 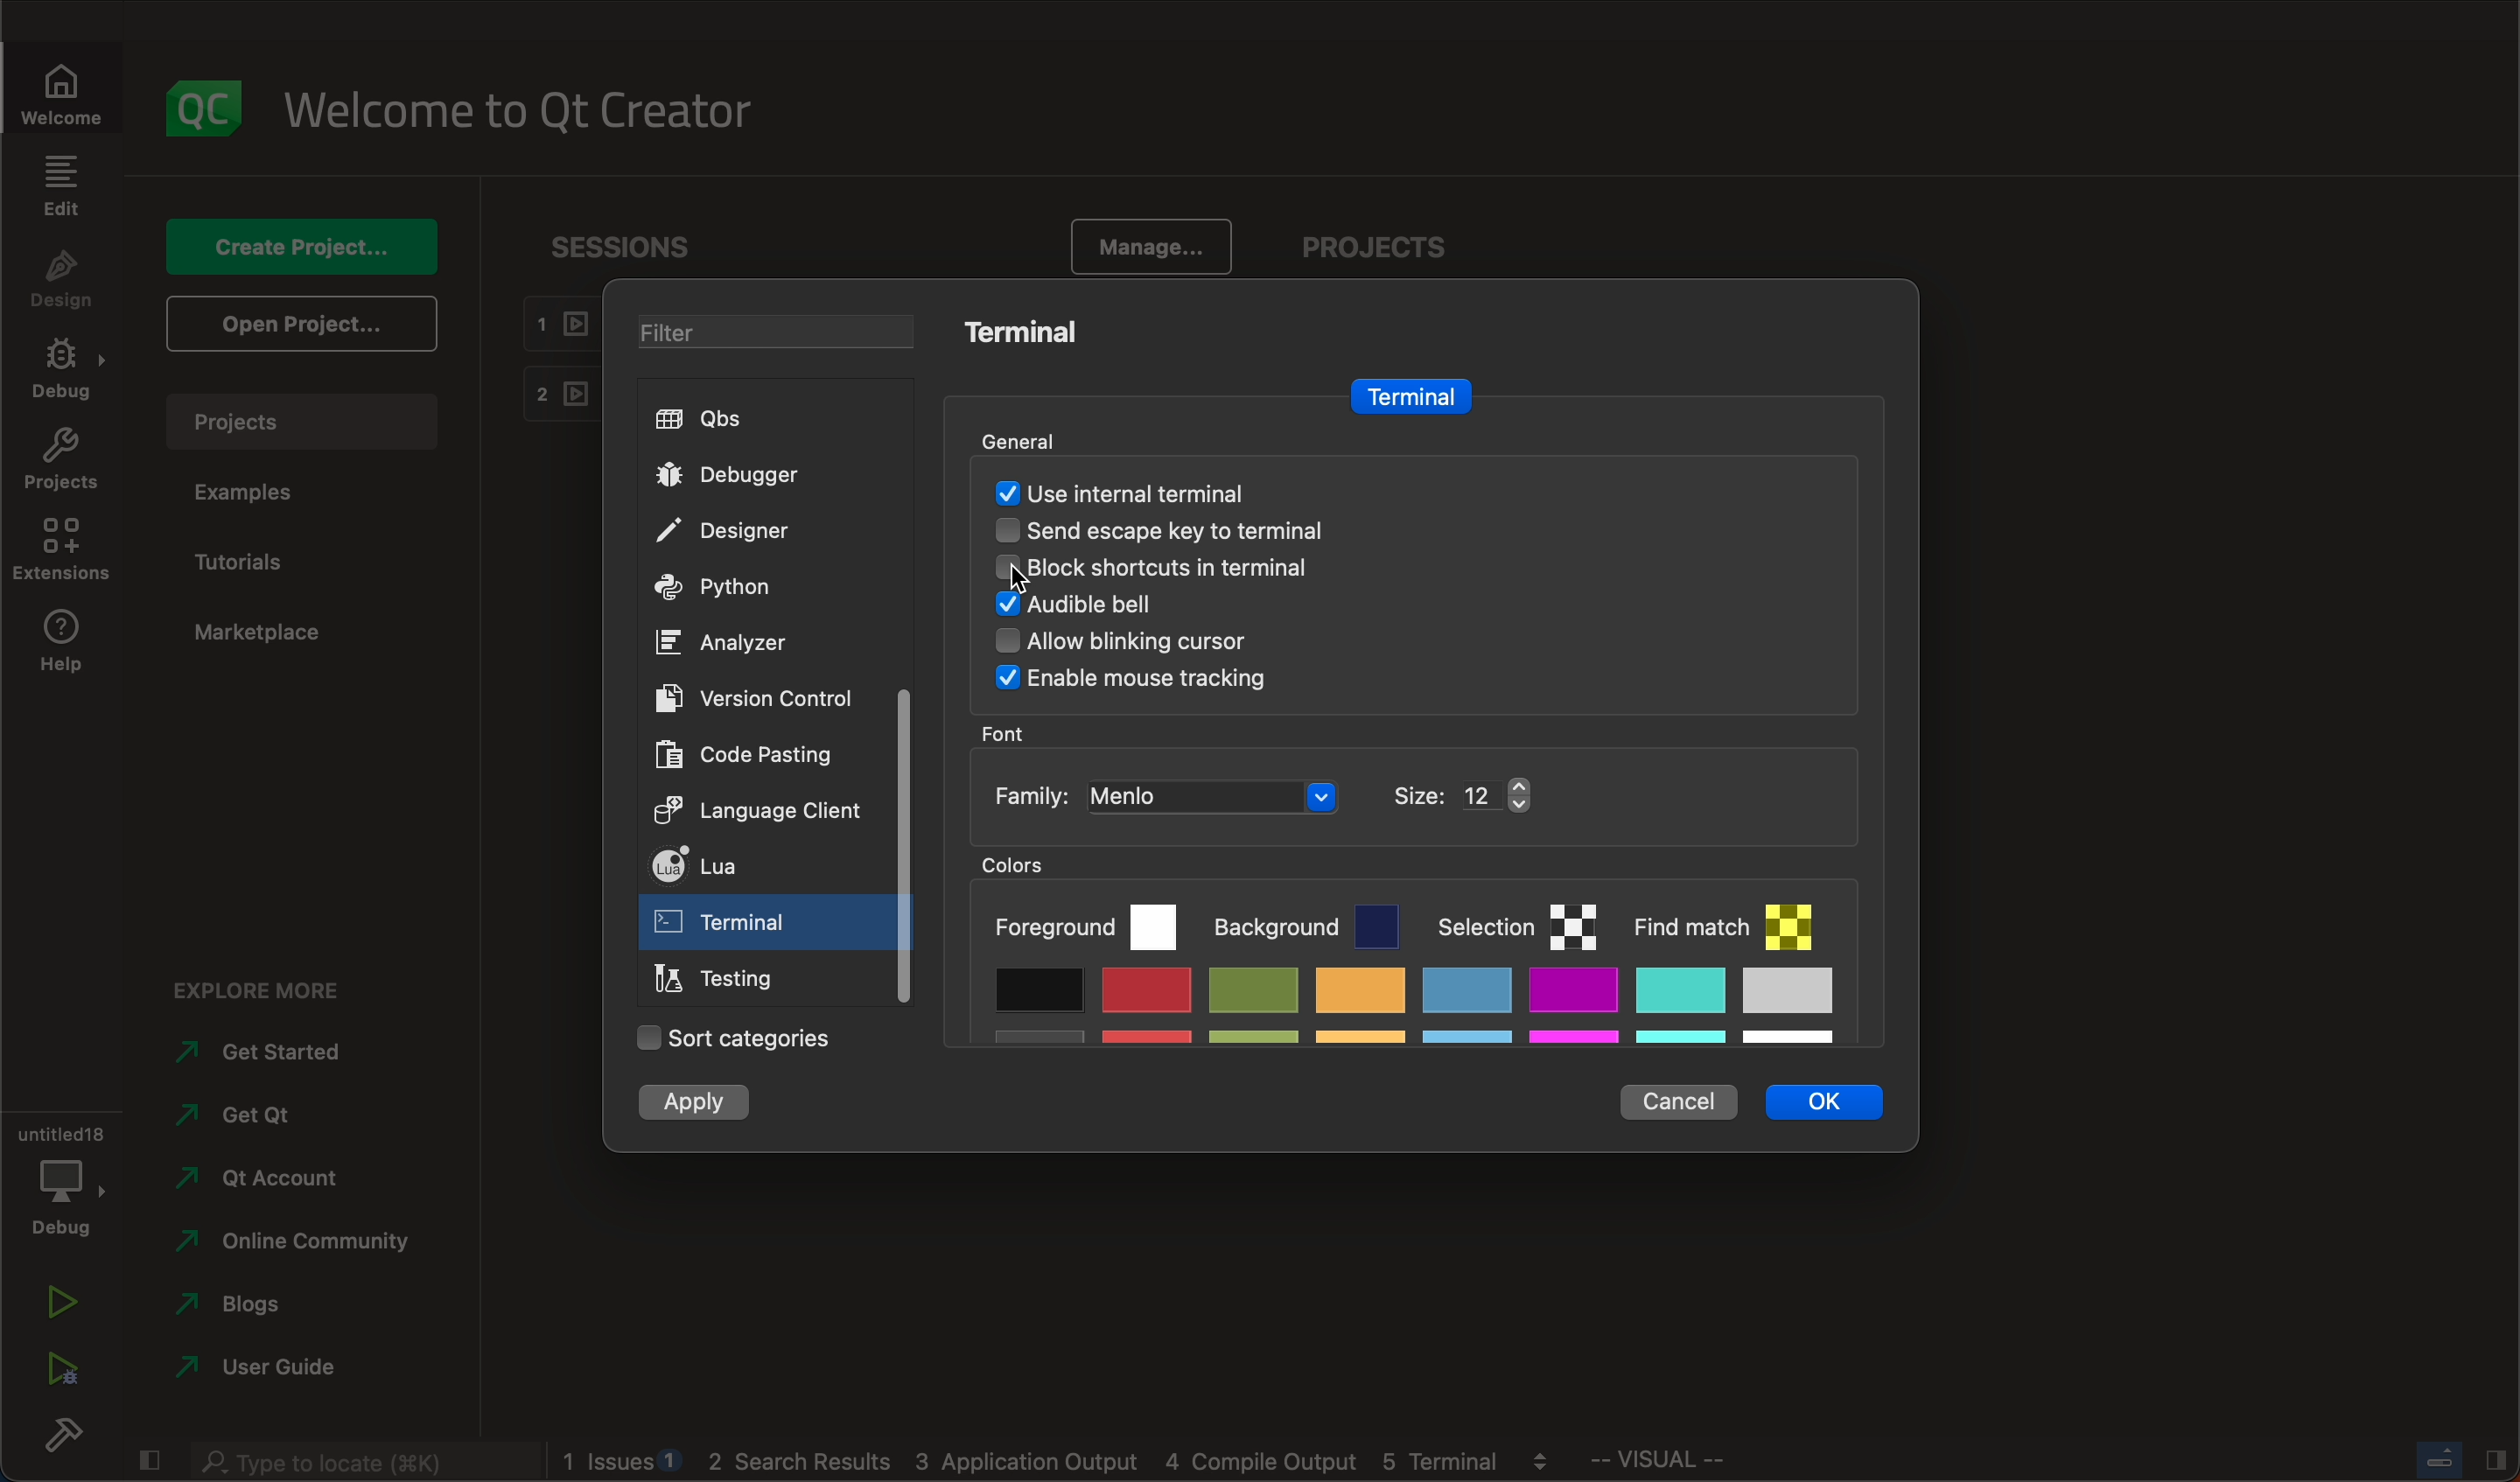 What do you see at coordinates (309, 417) in the screenshot?
I see `projects` at bounding box center [309, 417].